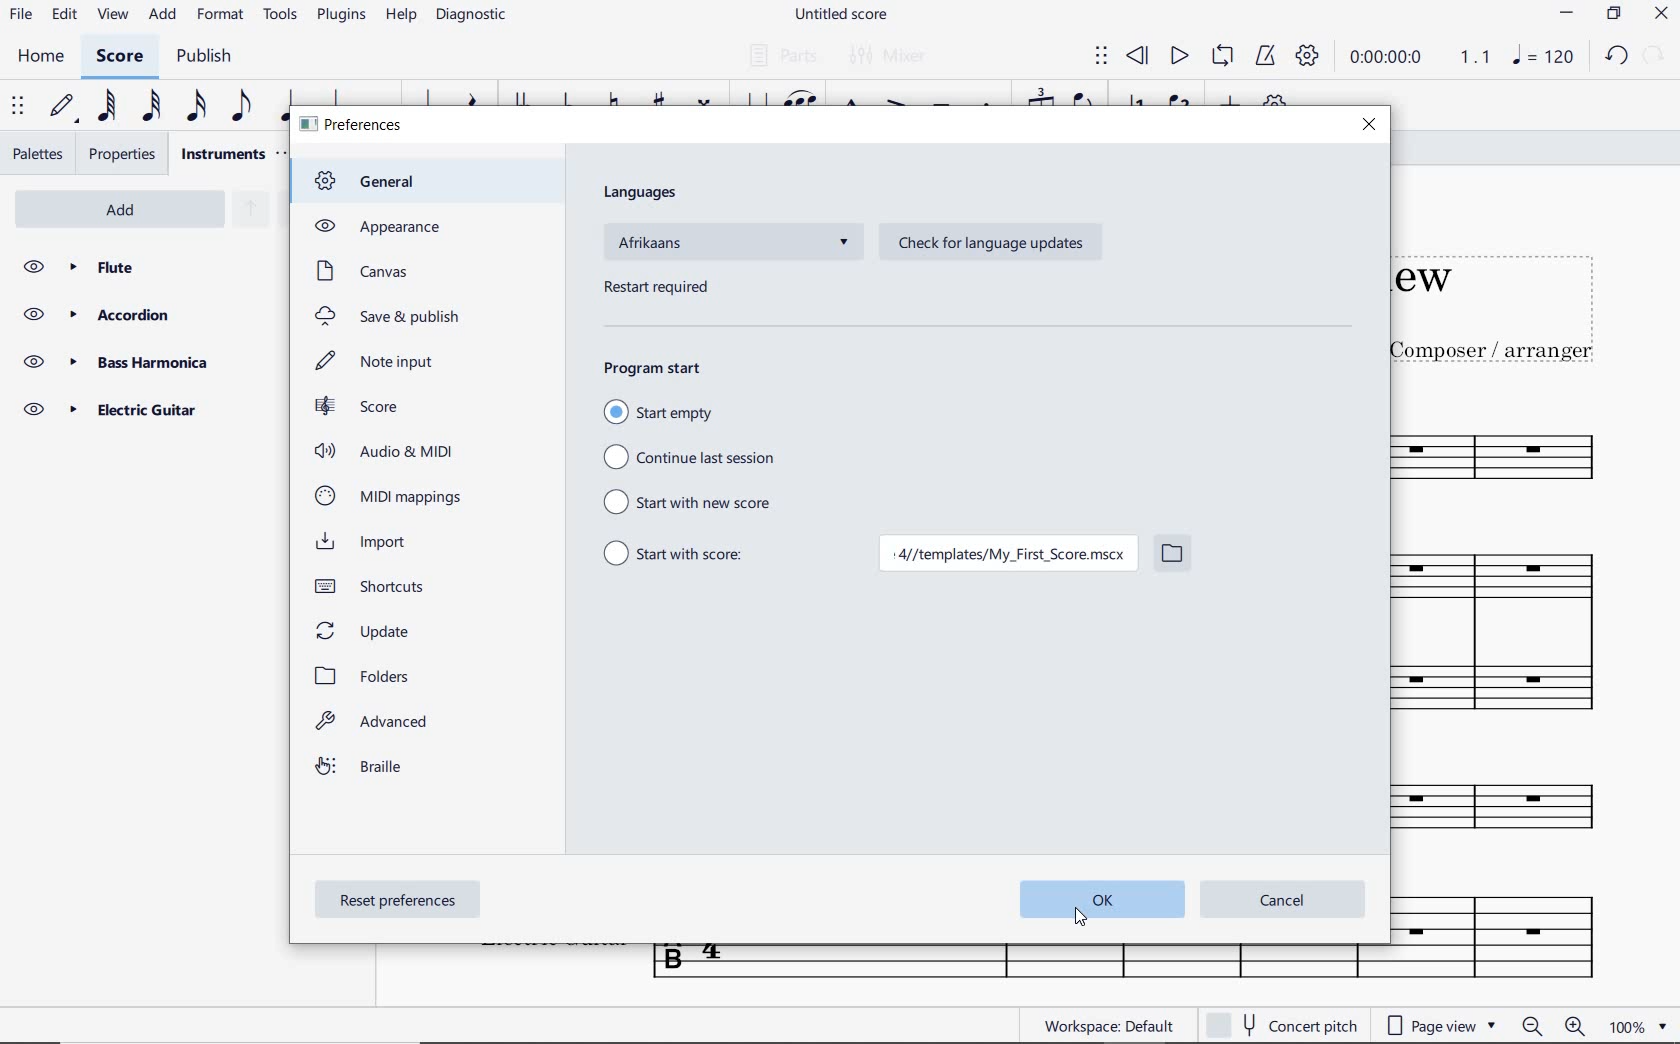 The image size is (1680, 1044). Describe the element at coordinates (375, 226) in the screenshot. I see `appearance` at that location.